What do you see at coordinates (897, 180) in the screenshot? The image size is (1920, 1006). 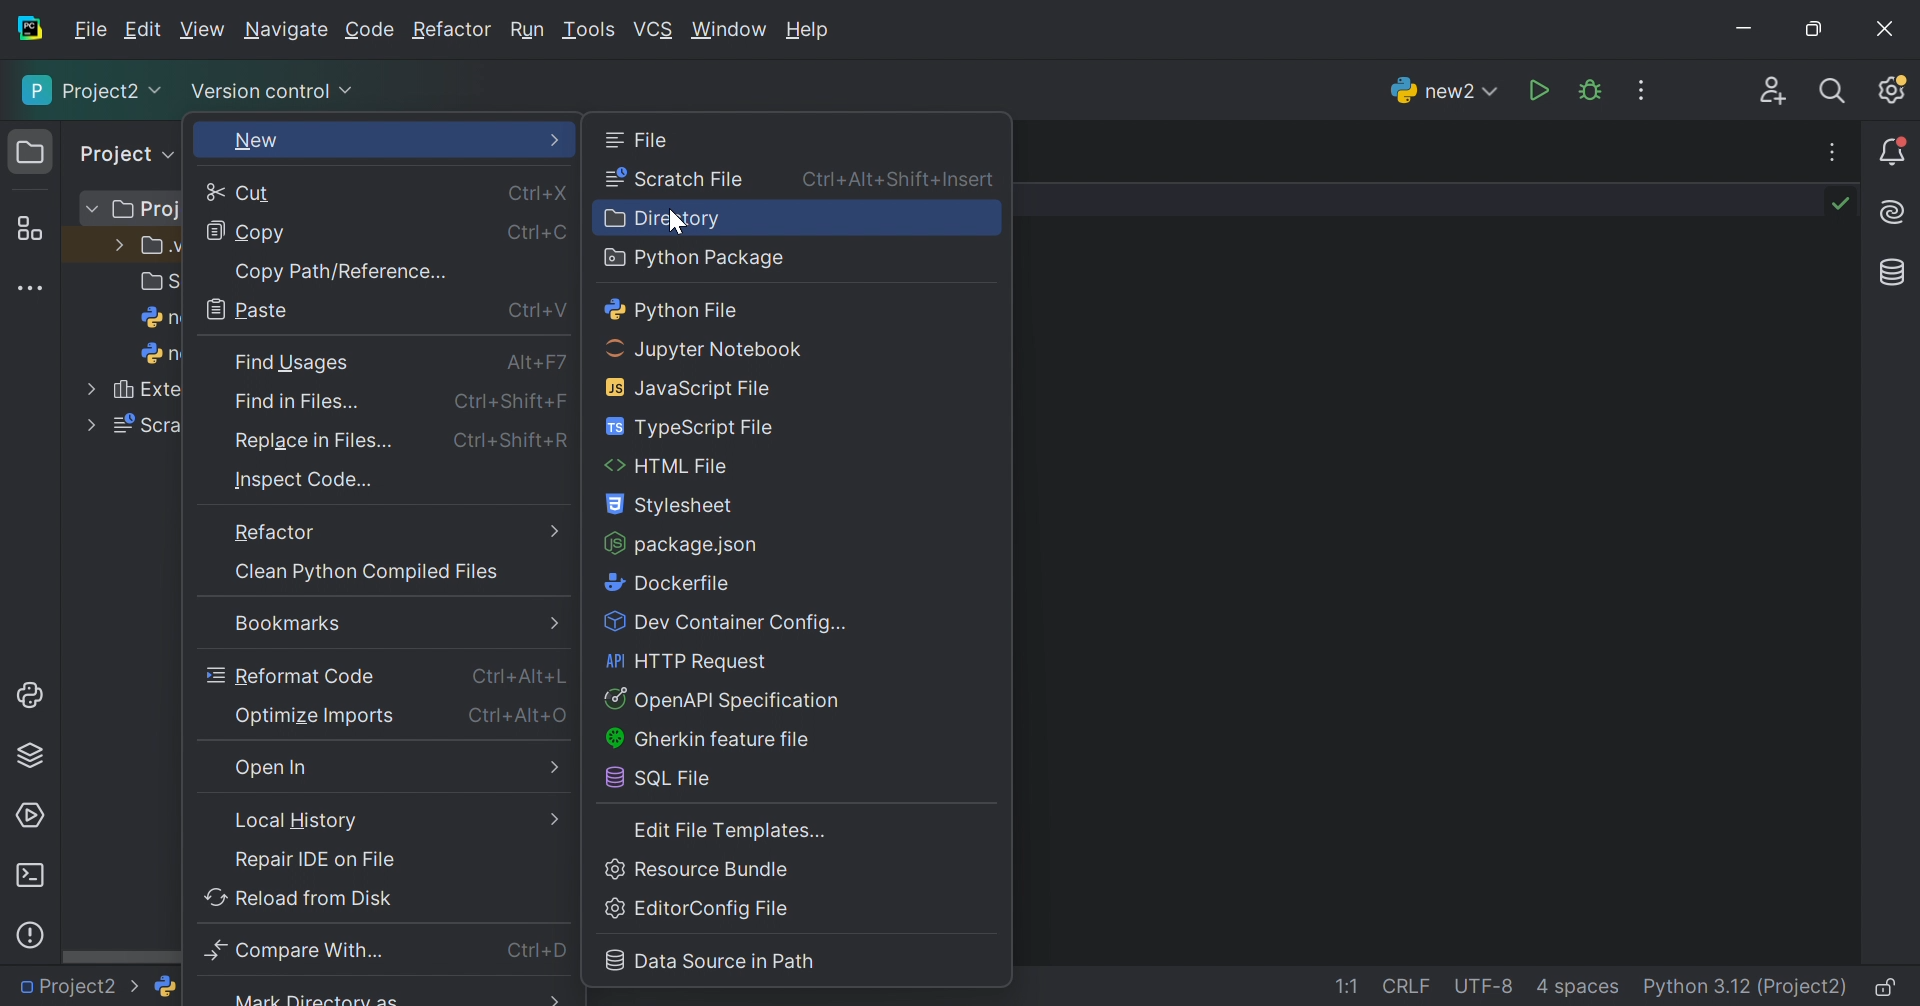 I see `Ctrl+Alt+Shift+Insert` at bounding box center [897, 180].